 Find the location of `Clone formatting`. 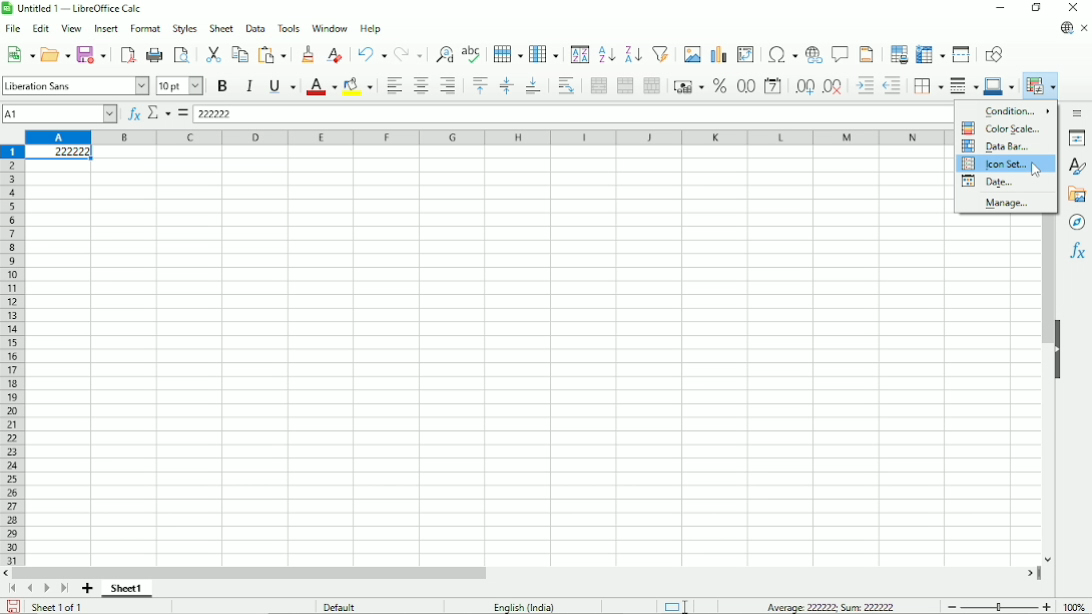

Clone formatting is located at coordinates (308, 53).